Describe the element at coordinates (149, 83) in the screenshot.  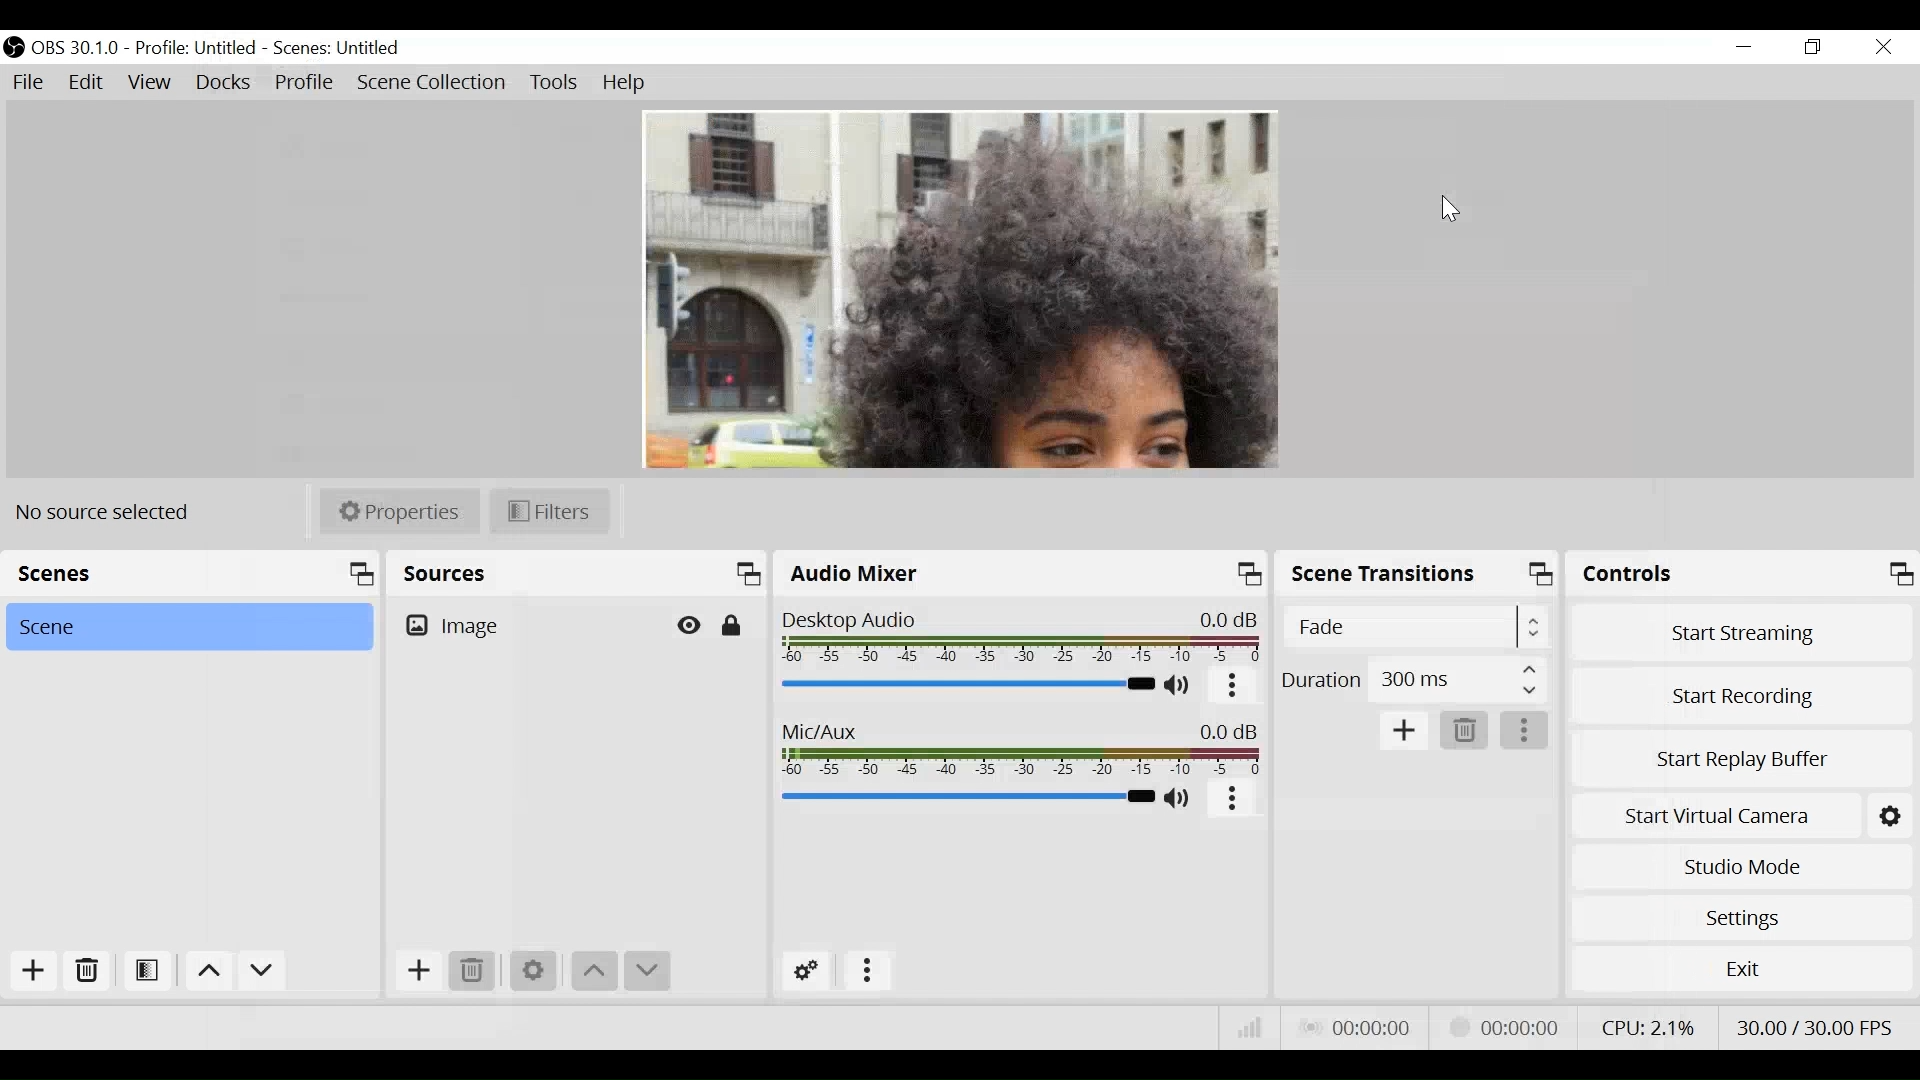
I see `View` at that location.